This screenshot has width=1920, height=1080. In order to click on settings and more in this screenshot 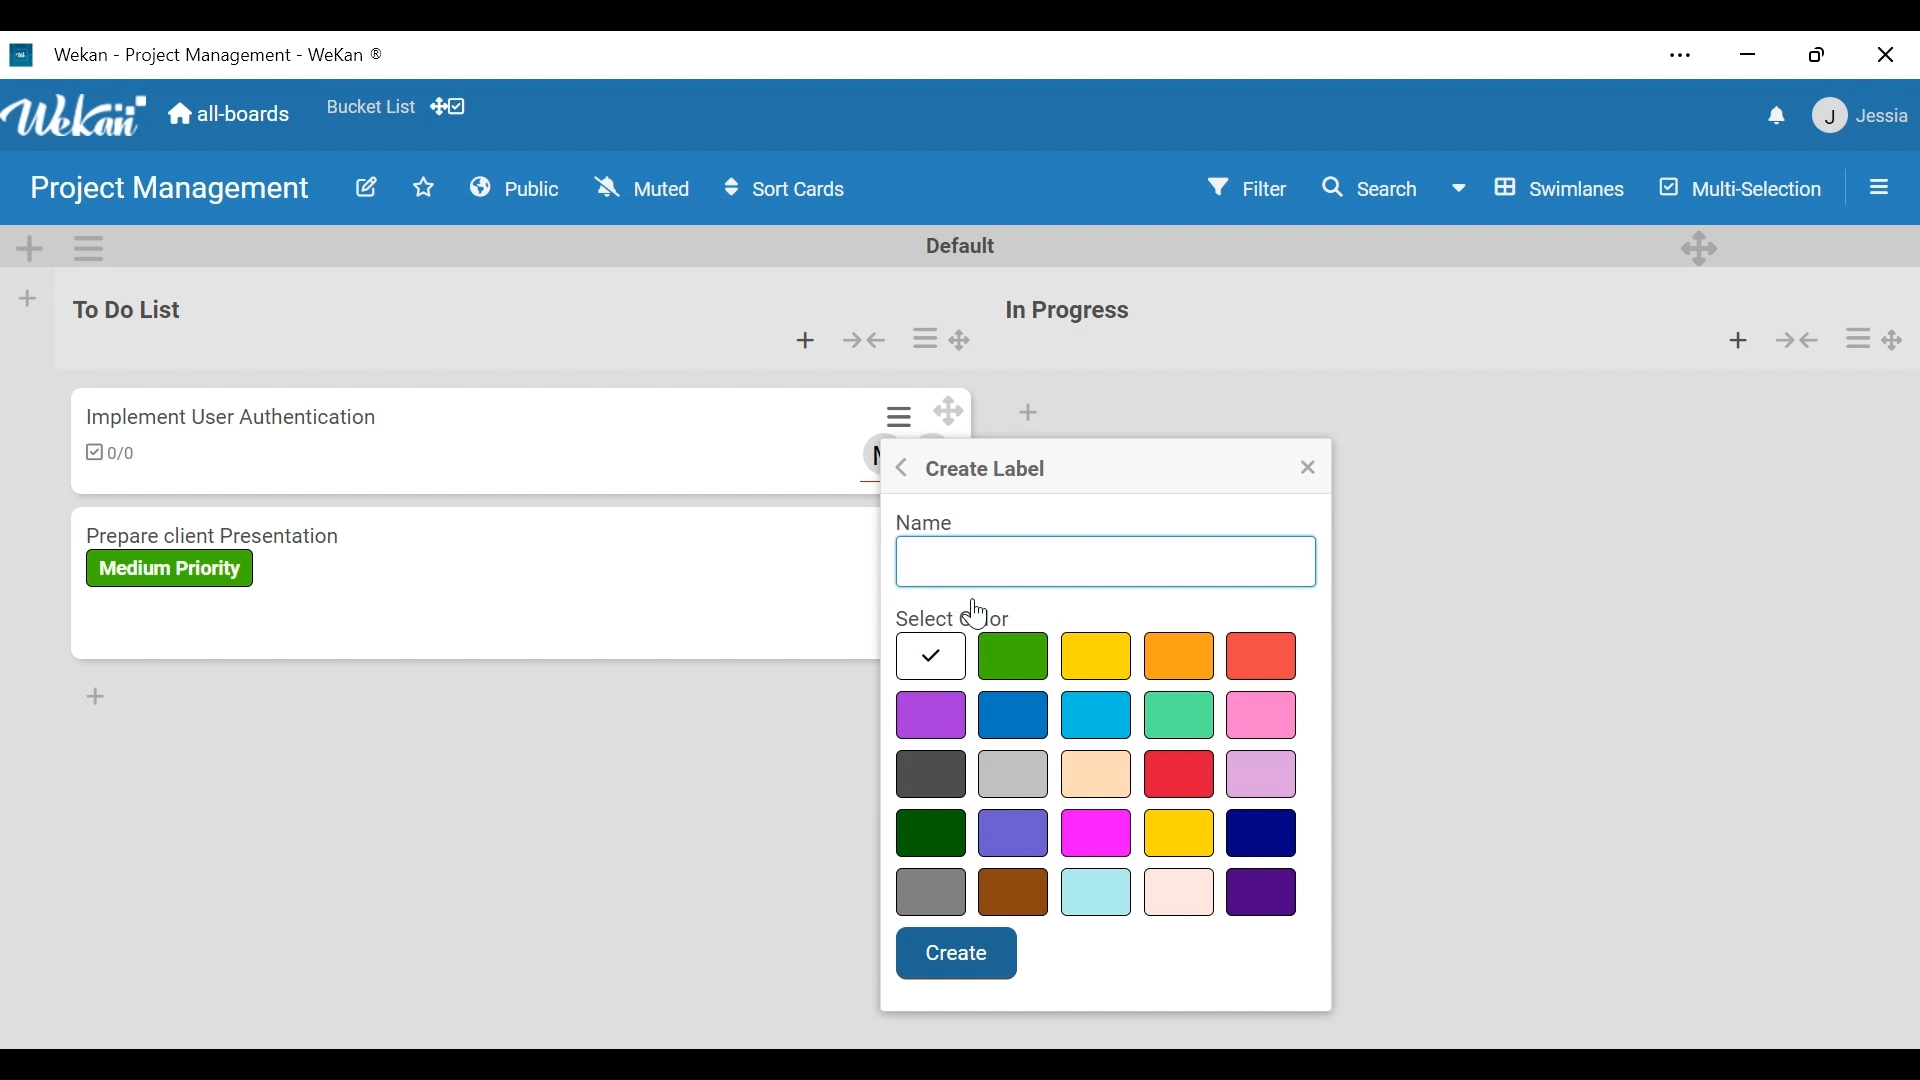, I will do `click(1684, 57)`.